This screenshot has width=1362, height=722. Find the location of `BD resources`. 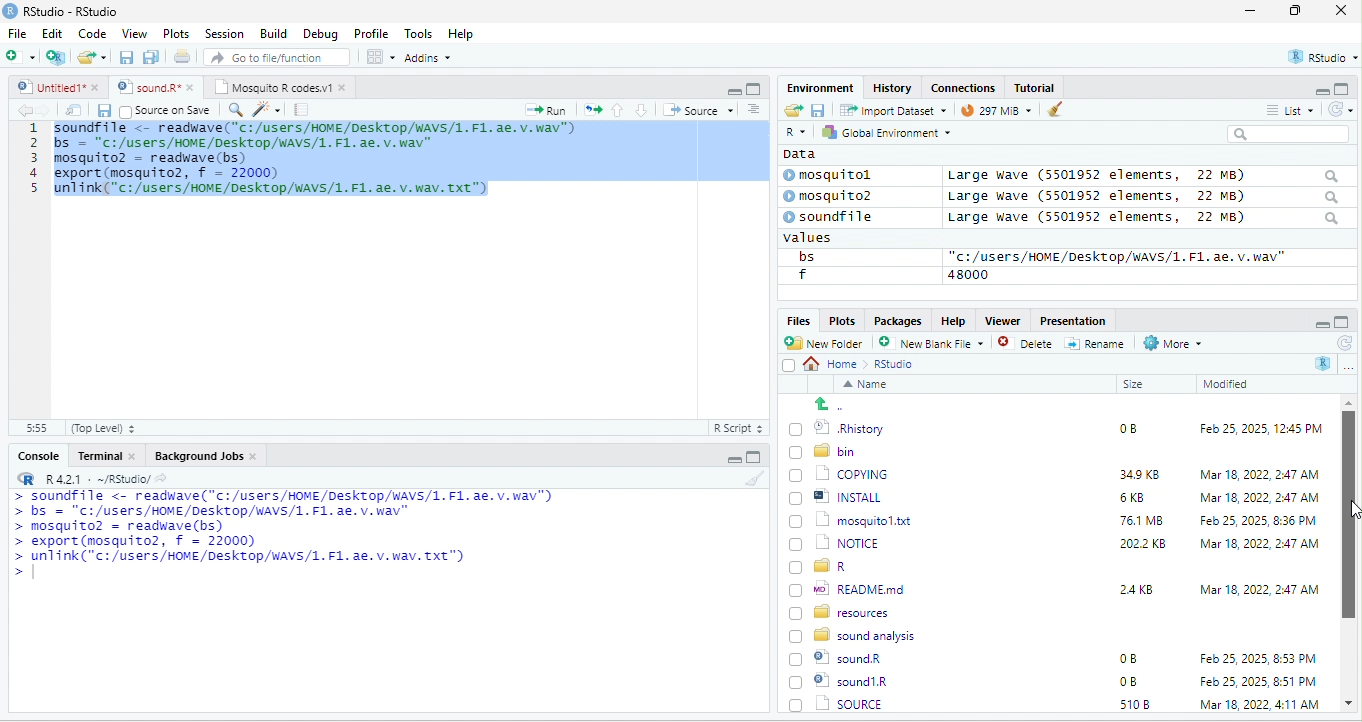

BD resources is located at coordinates (843, 610).